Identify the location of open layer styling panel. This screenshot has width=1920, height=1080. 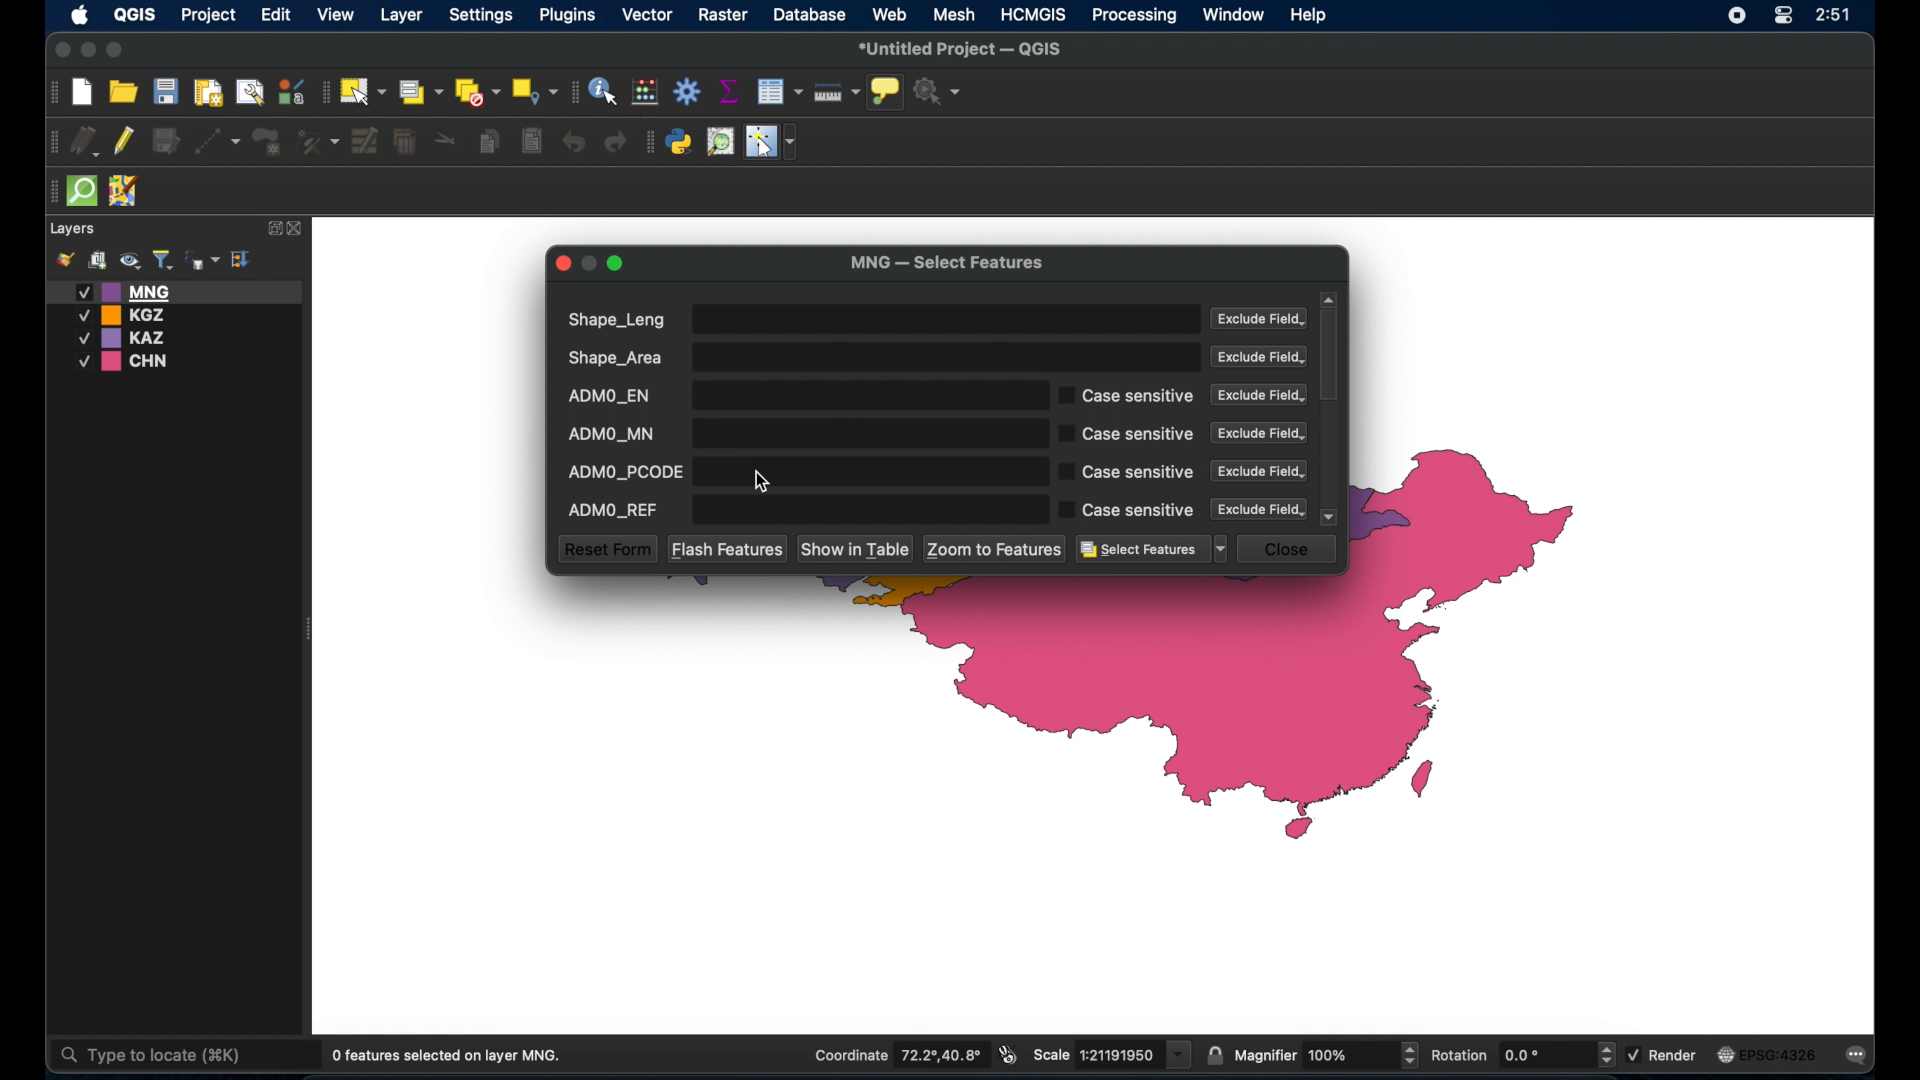
(65, 260).